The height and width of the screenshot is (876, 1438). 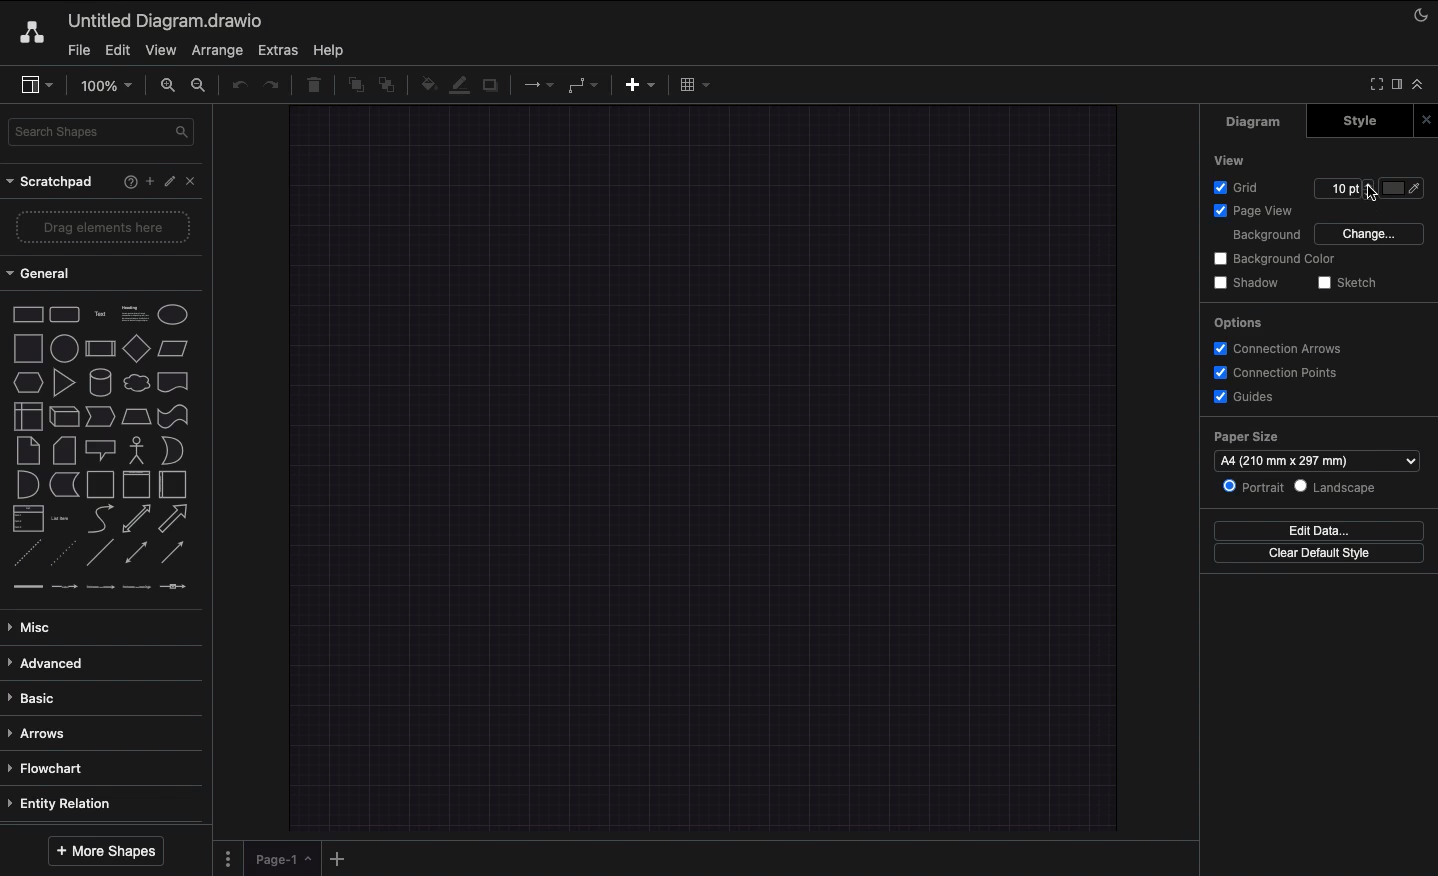 I want to click on Edit data, so click(x=1324, y=530).